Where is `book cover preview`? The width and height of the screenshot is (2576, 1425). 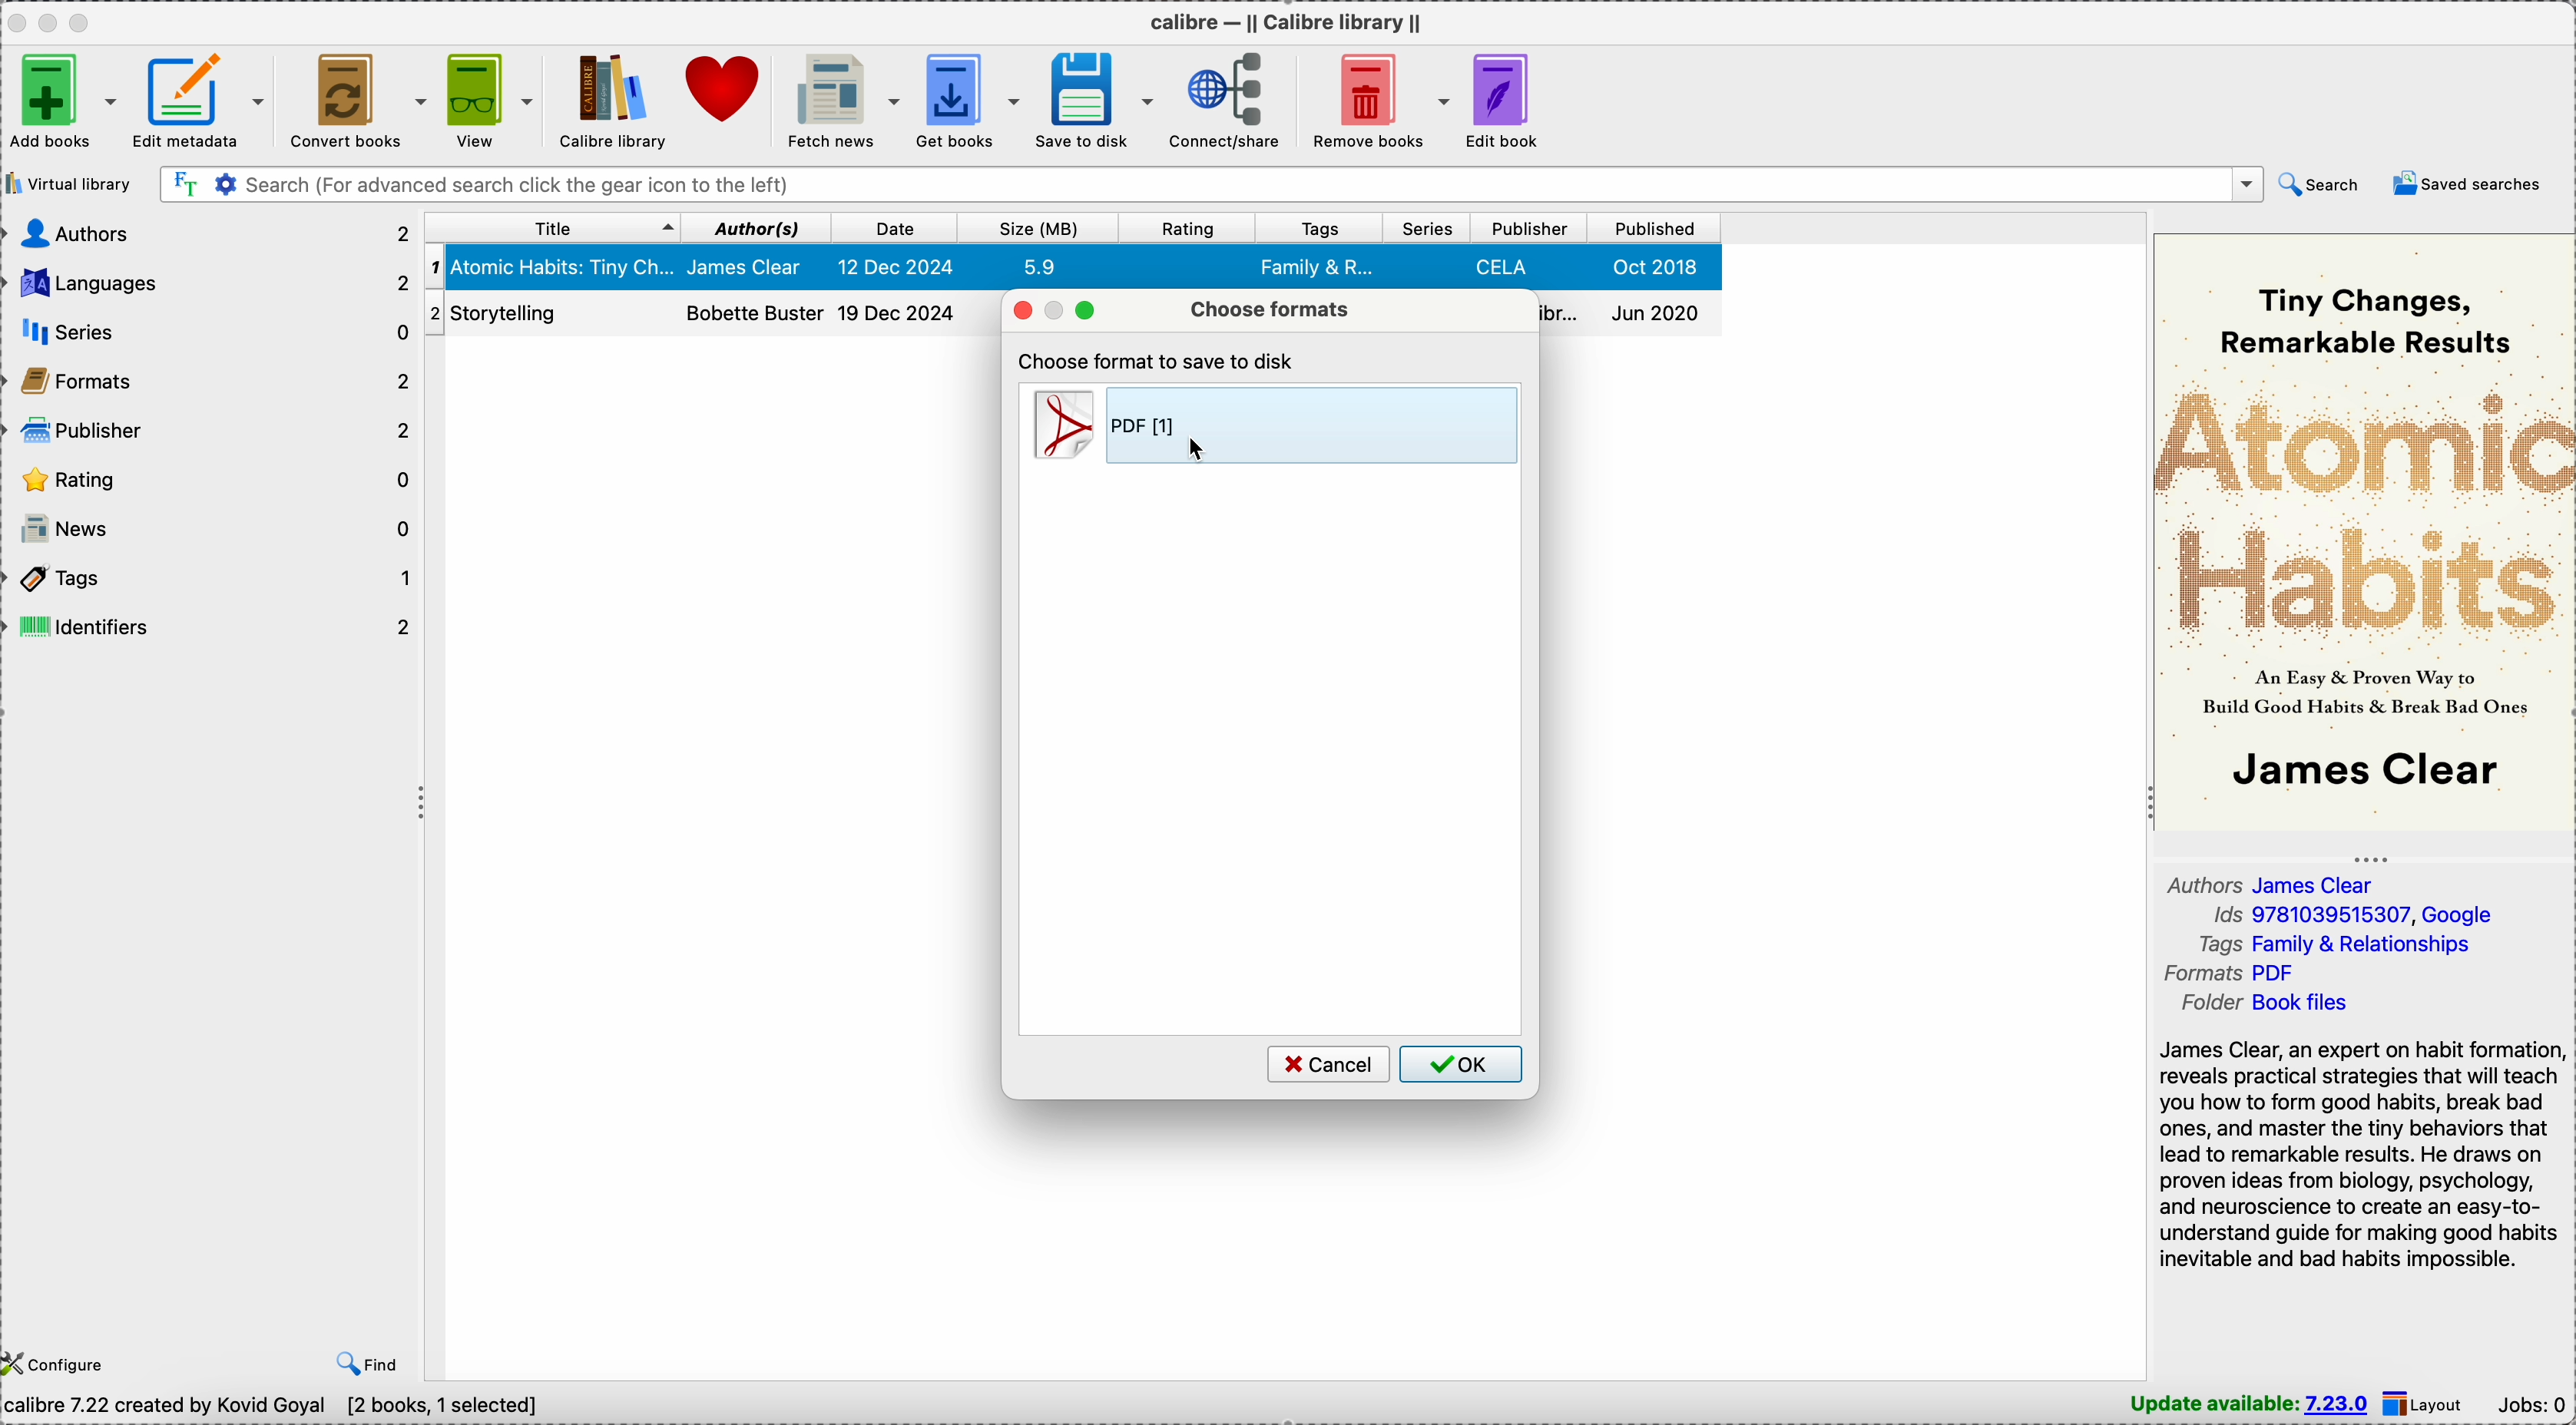
book cover preview is located at coordinates (2362, 531).